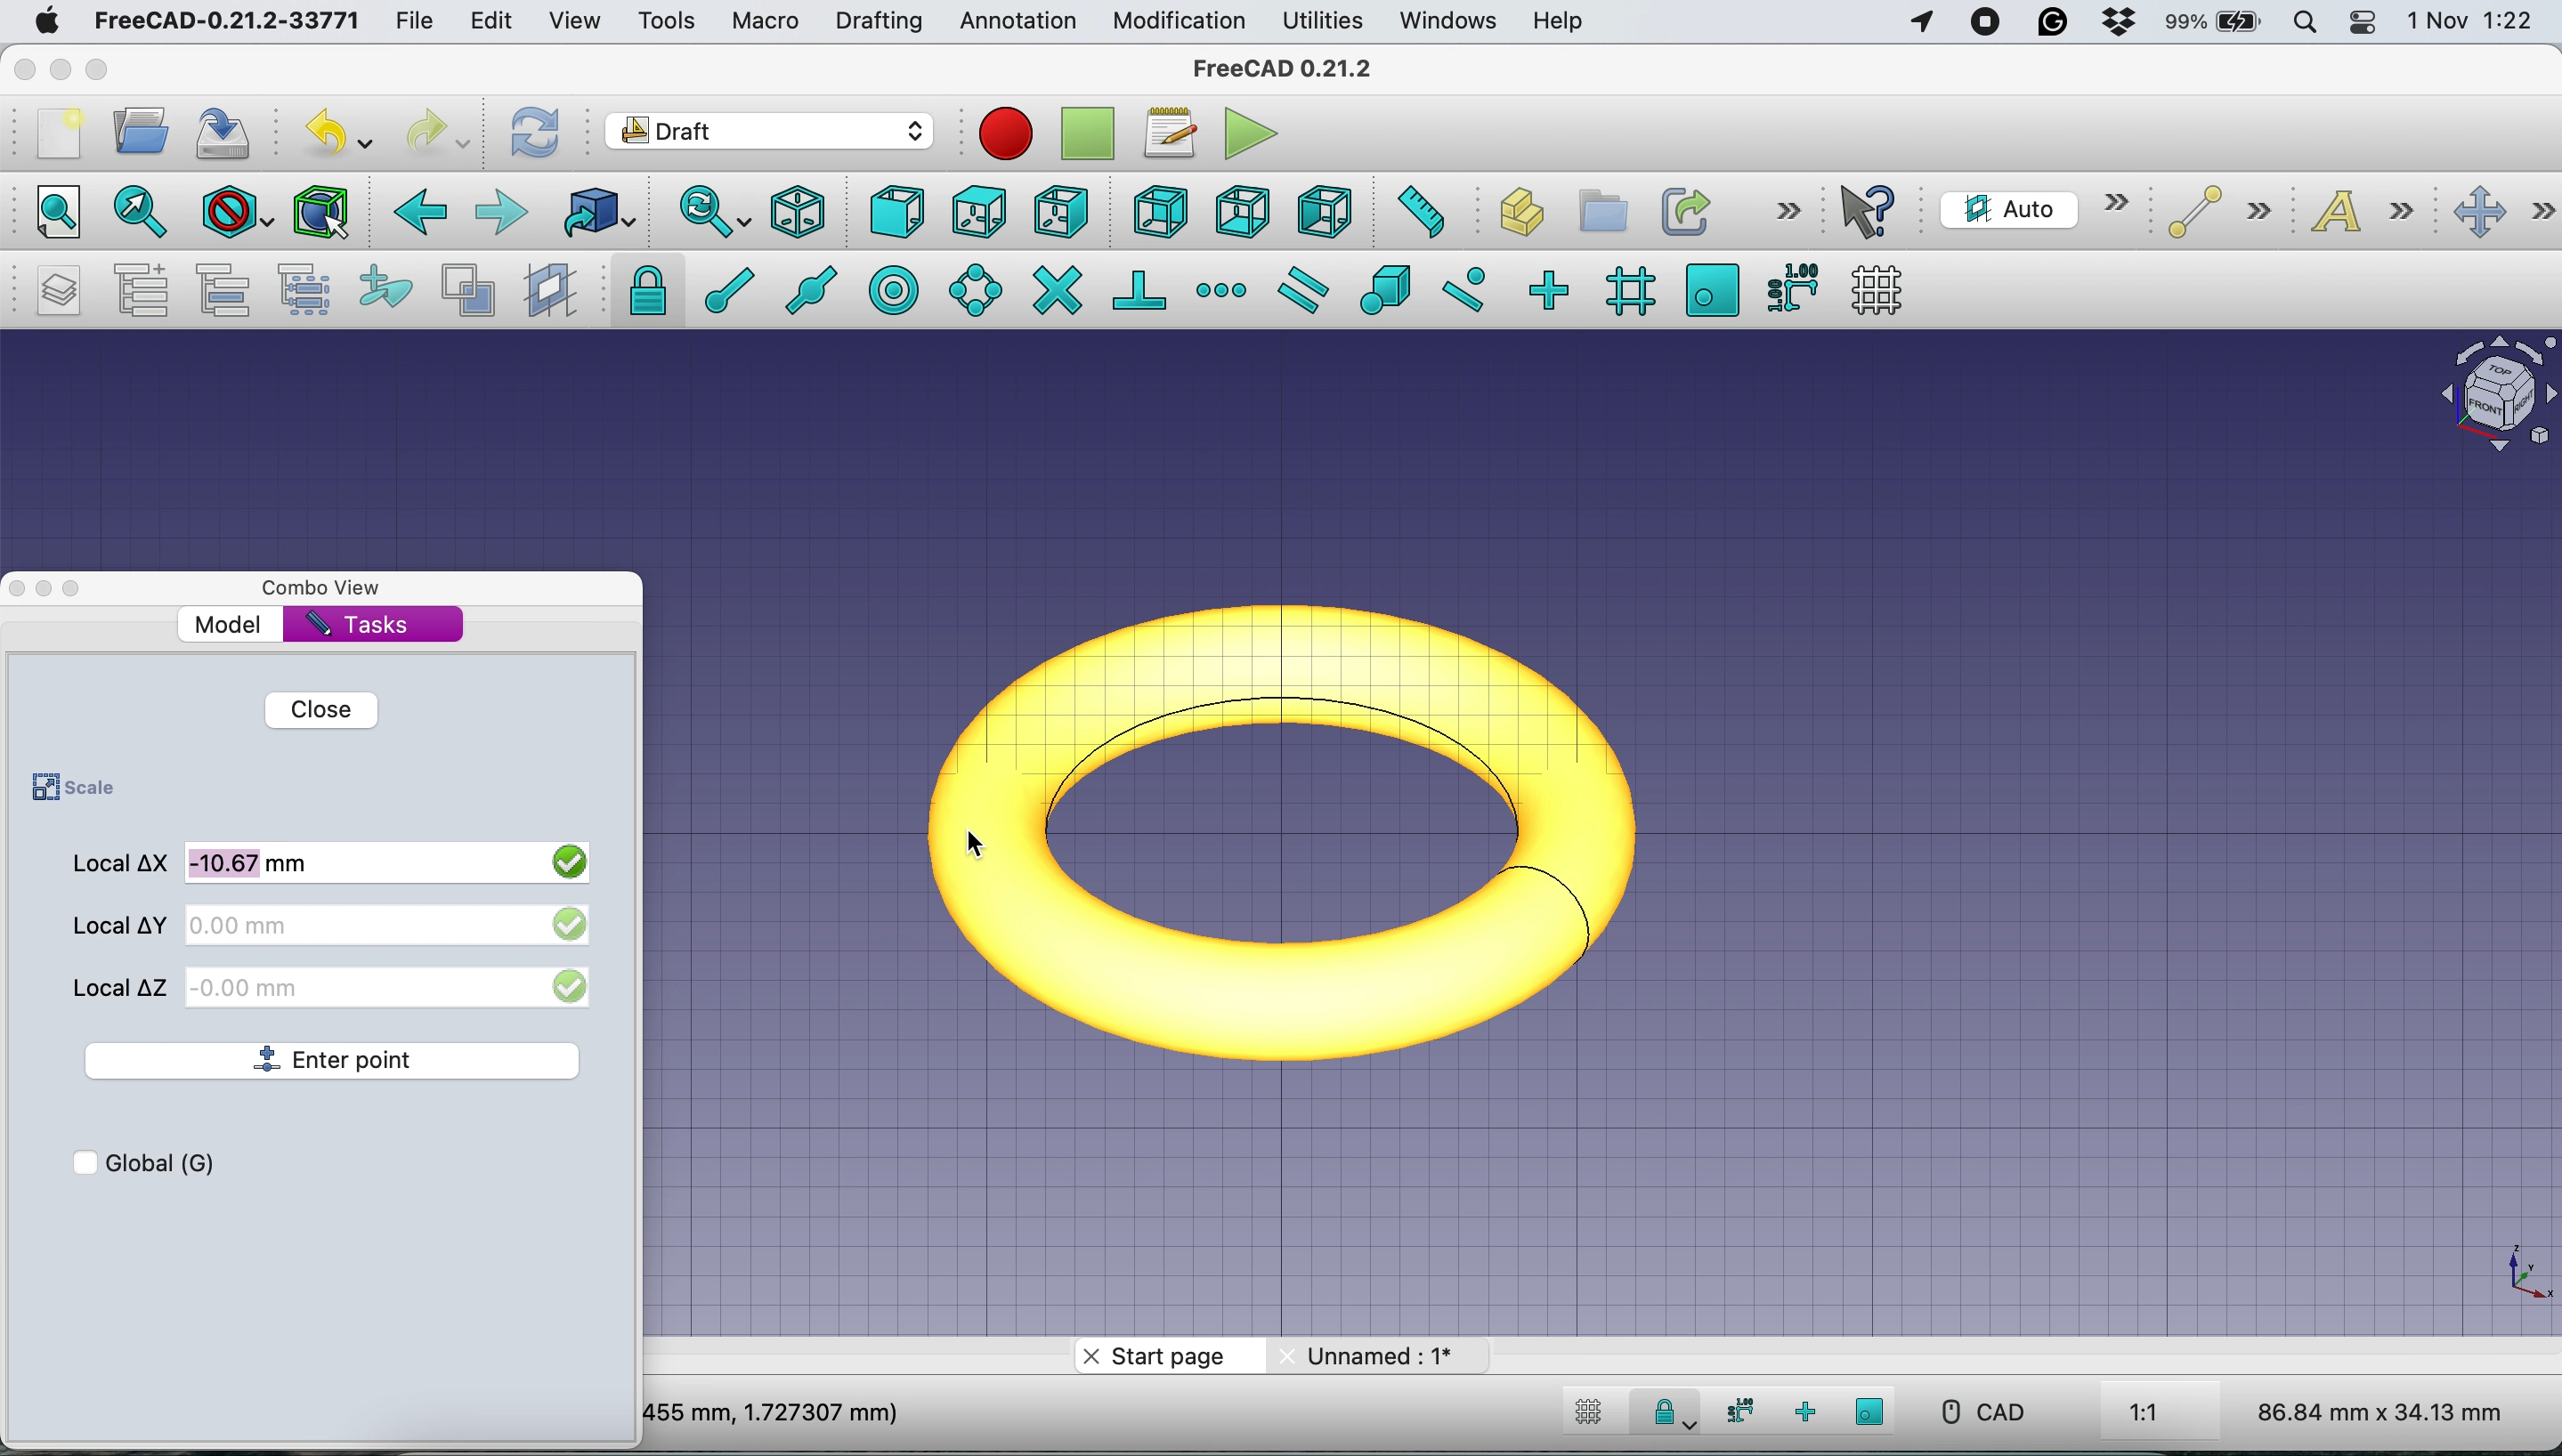  Describe the element at coordinates (172, 1161) in the screenshot. I see `global (G)` at that location.